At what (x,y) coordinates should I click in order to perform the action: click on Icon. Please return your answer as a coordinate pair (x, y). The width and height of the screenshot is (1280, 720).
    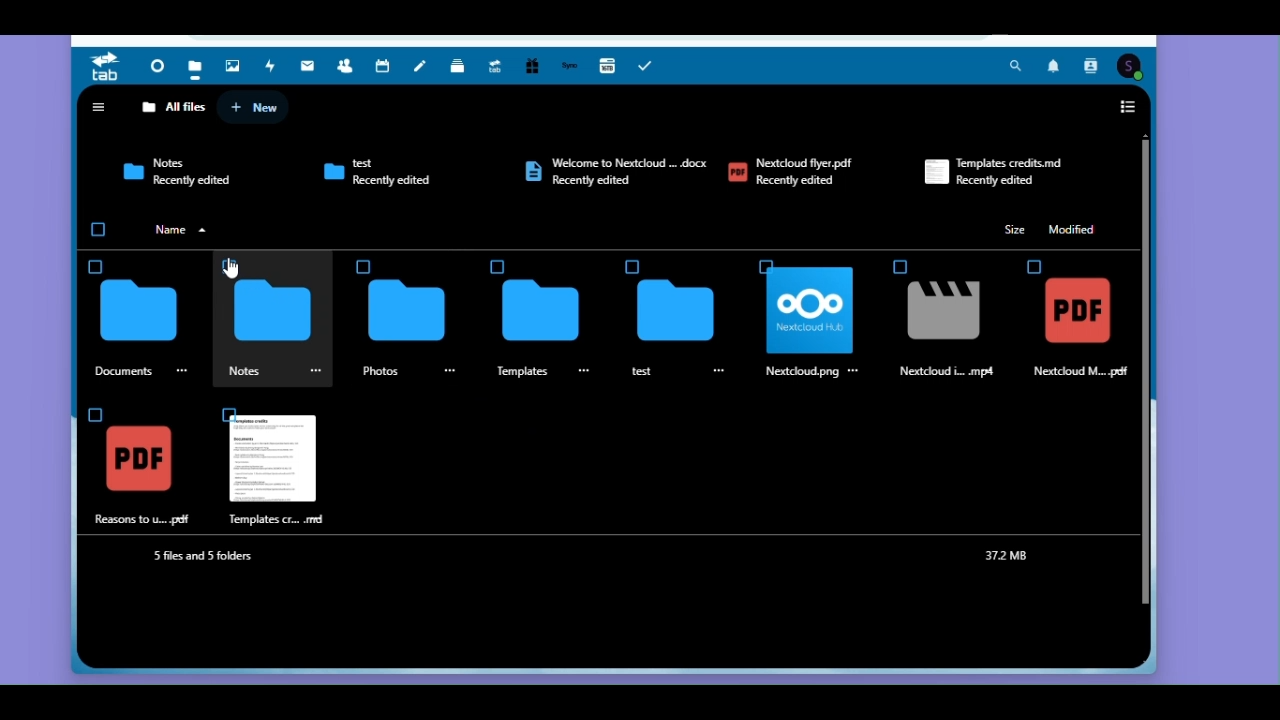
    Looking at the image, I should click on (738, 173).